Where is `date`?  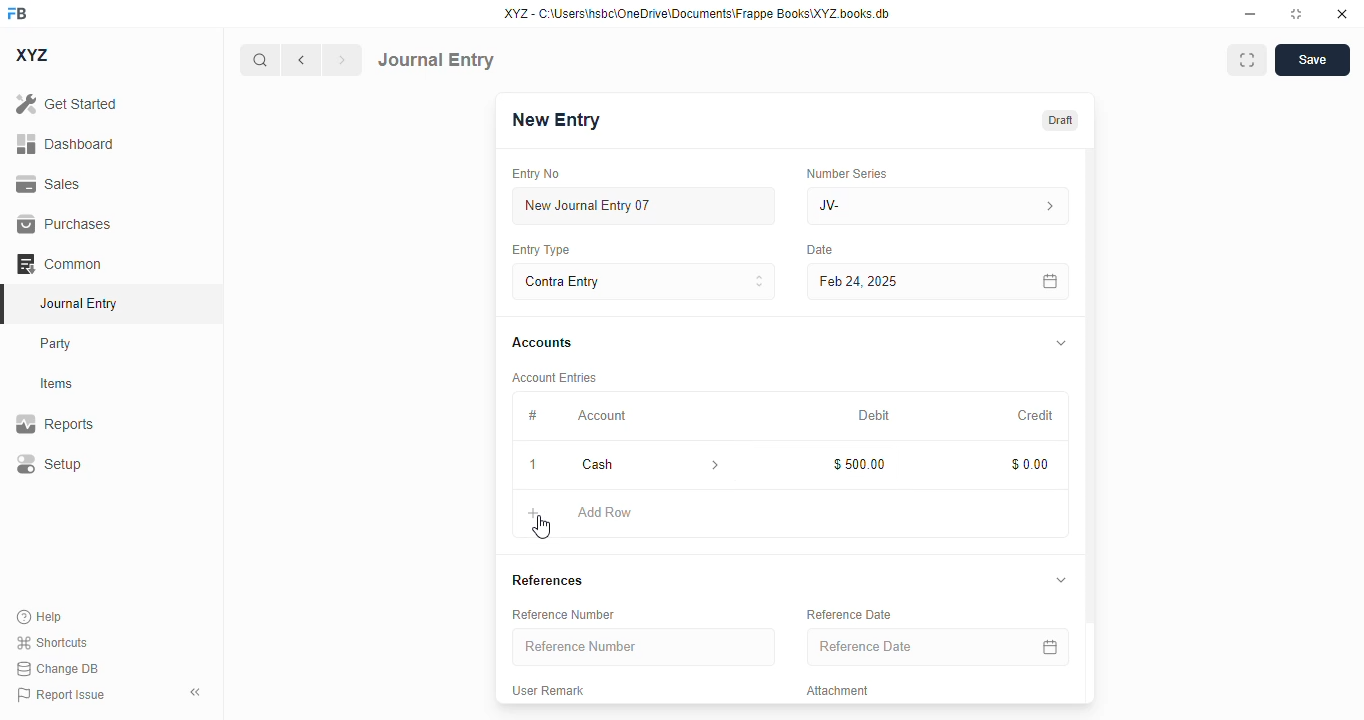
date is located at coordinates (820, 250).